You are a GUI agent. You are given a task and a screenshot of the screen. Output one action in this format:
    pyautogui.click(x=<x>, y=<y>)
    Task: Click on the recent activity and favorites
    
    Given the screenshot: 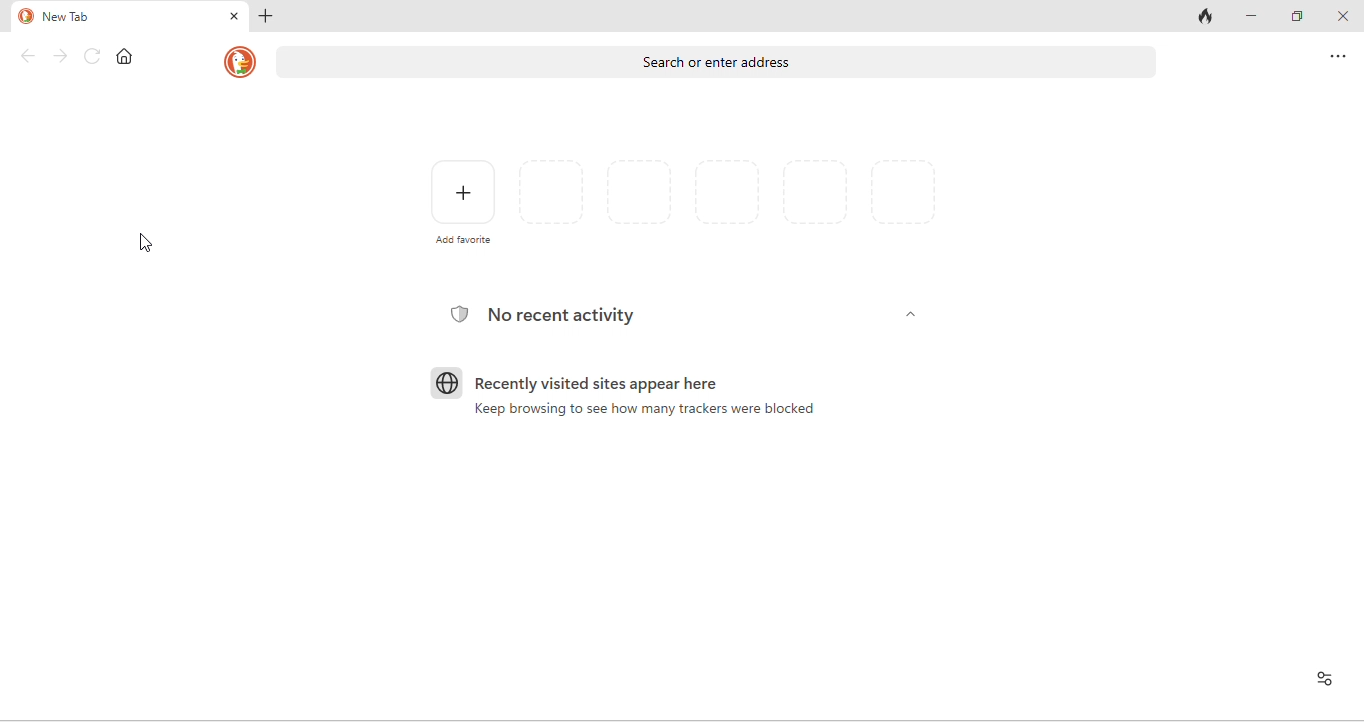 What is the action you would take?
    pyautogui.click(x=1321, y=680)
    